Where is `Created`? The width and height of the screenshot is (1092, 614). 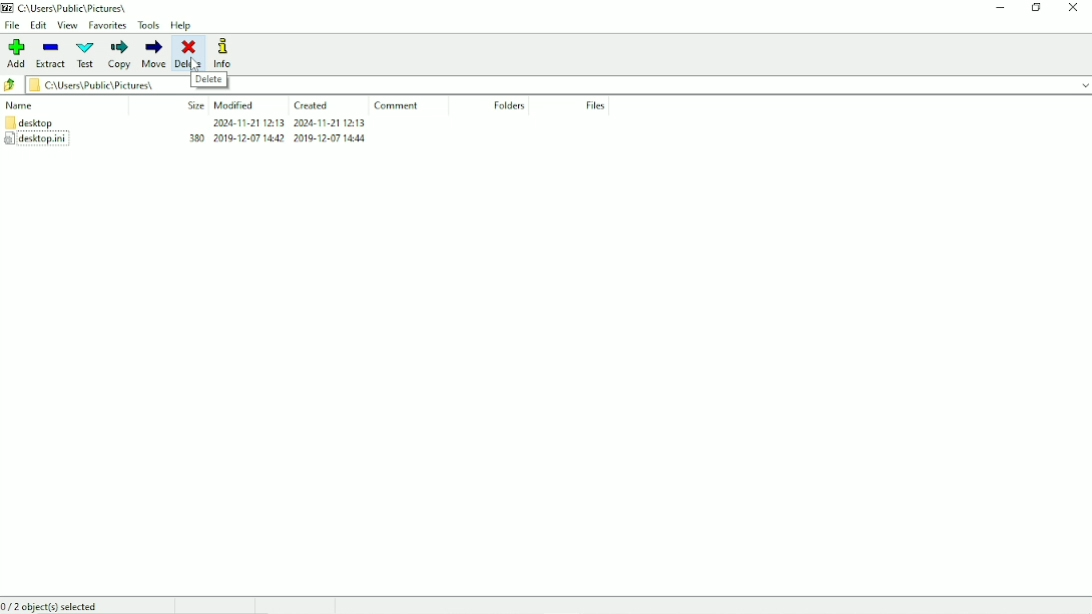 Created is located at coordinates (313, 106).